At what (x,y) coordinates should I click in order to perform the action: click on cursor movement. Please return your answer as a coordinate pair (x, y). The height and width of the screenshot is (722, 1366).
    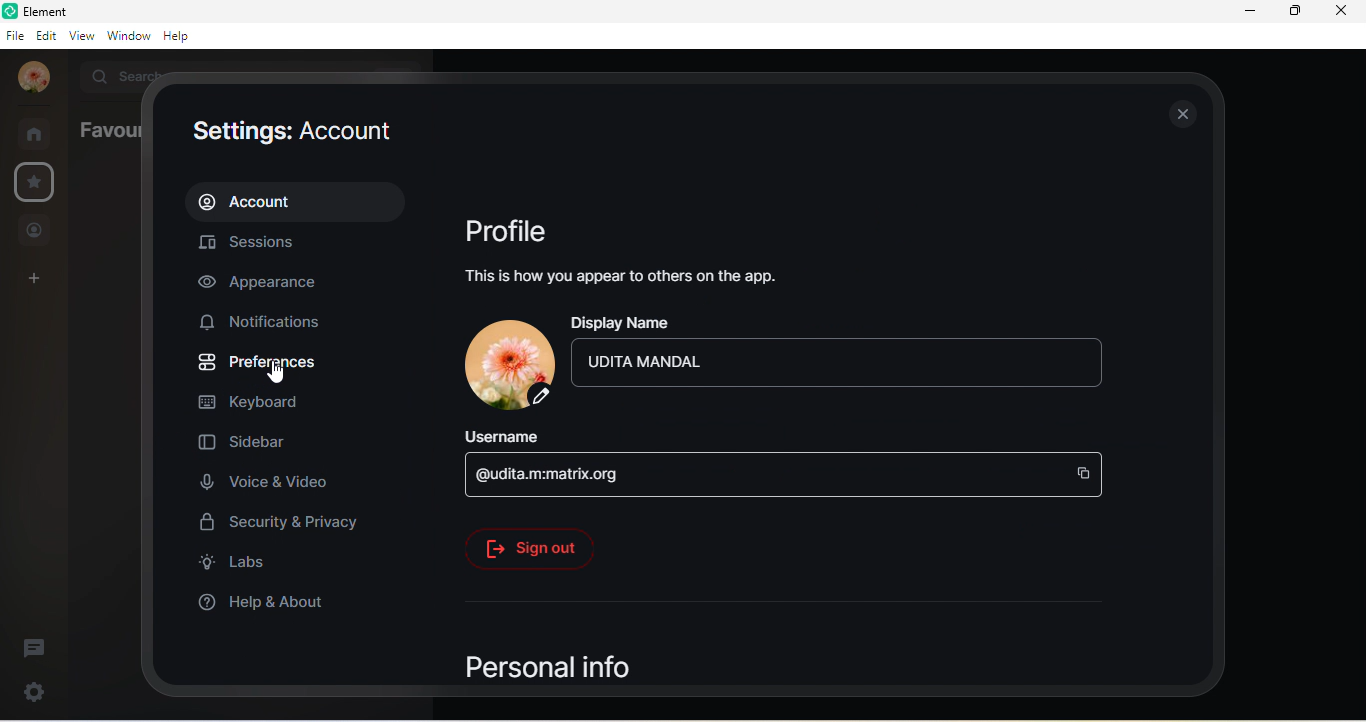
    Looking at the image, I should click on (282, 374).